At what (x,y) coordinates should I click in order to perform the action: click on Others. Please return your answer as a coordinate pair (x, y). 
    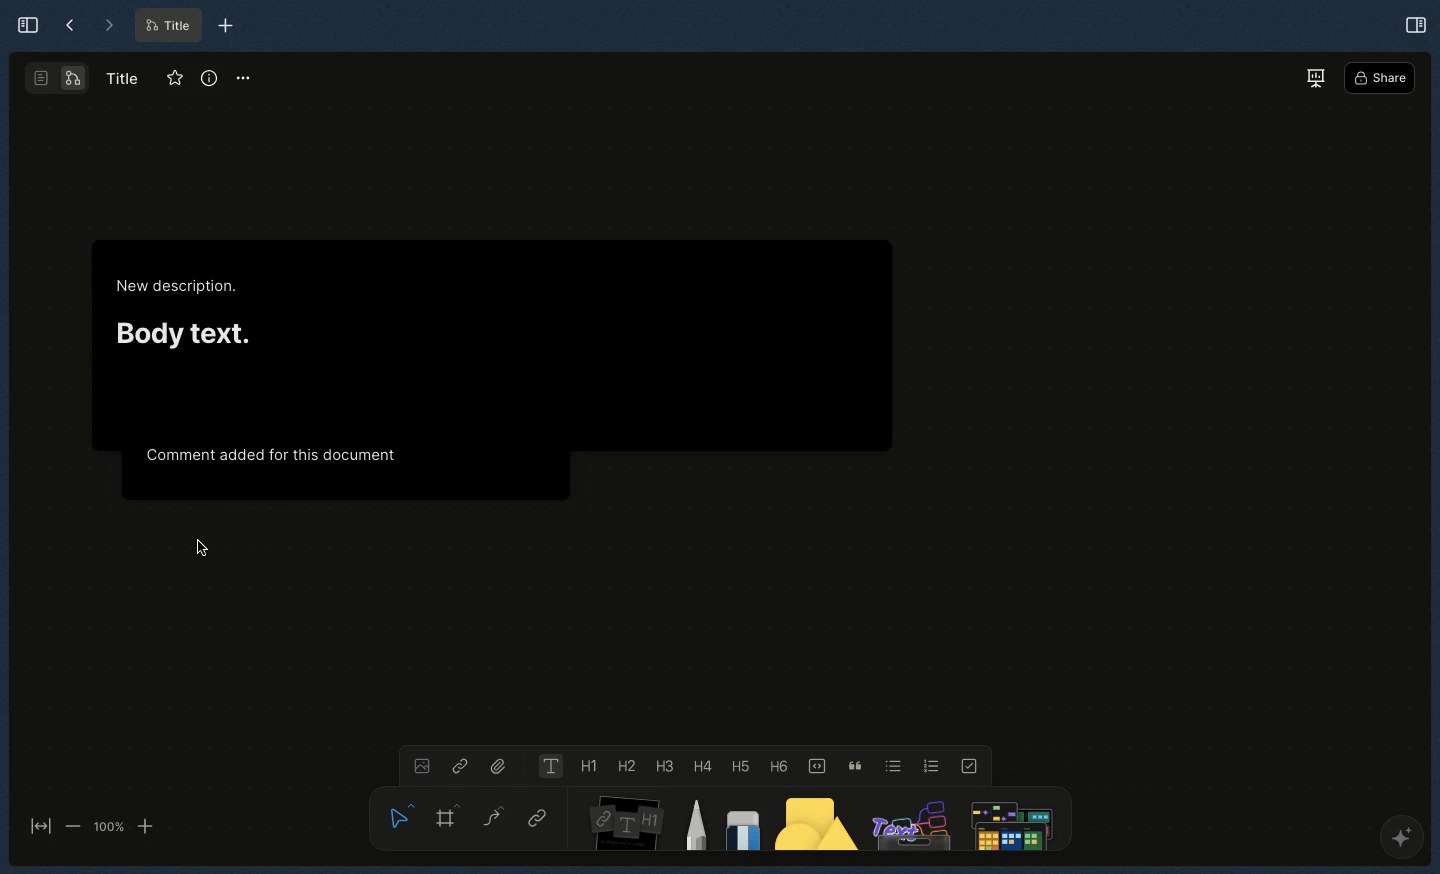
    Looking at the image, I should click on (909, 820).